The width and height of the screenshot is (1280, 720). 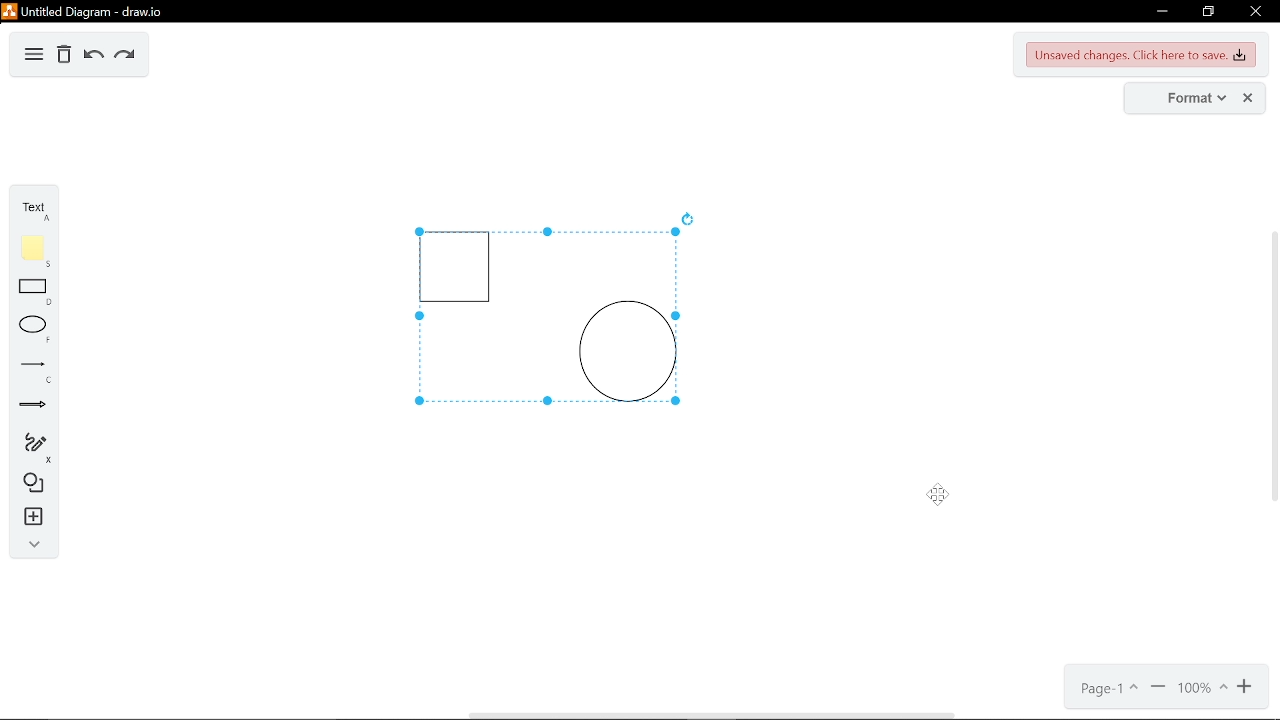 I want to click on ellipse, so click(x=31, y=330).